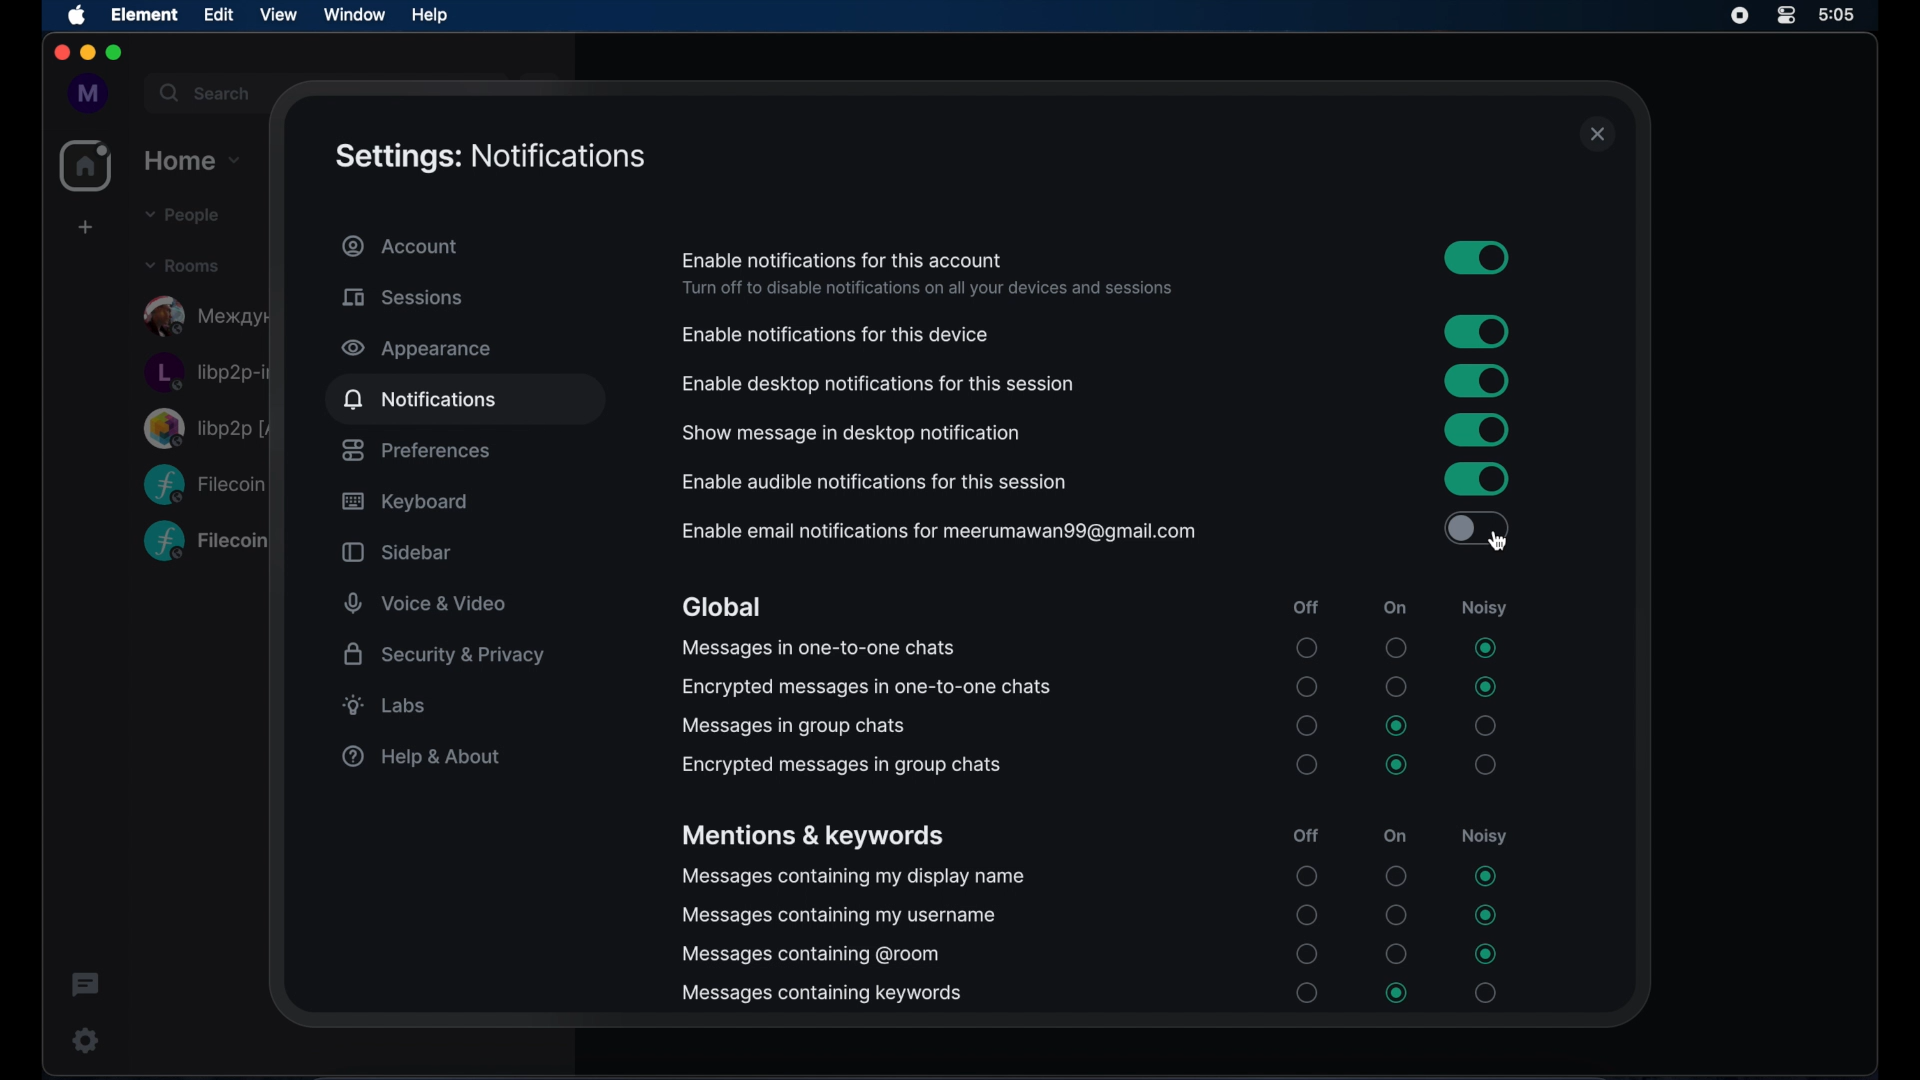  Describe the element at coordinates (1395, 835) in the screenshot. I see `on` at that location.